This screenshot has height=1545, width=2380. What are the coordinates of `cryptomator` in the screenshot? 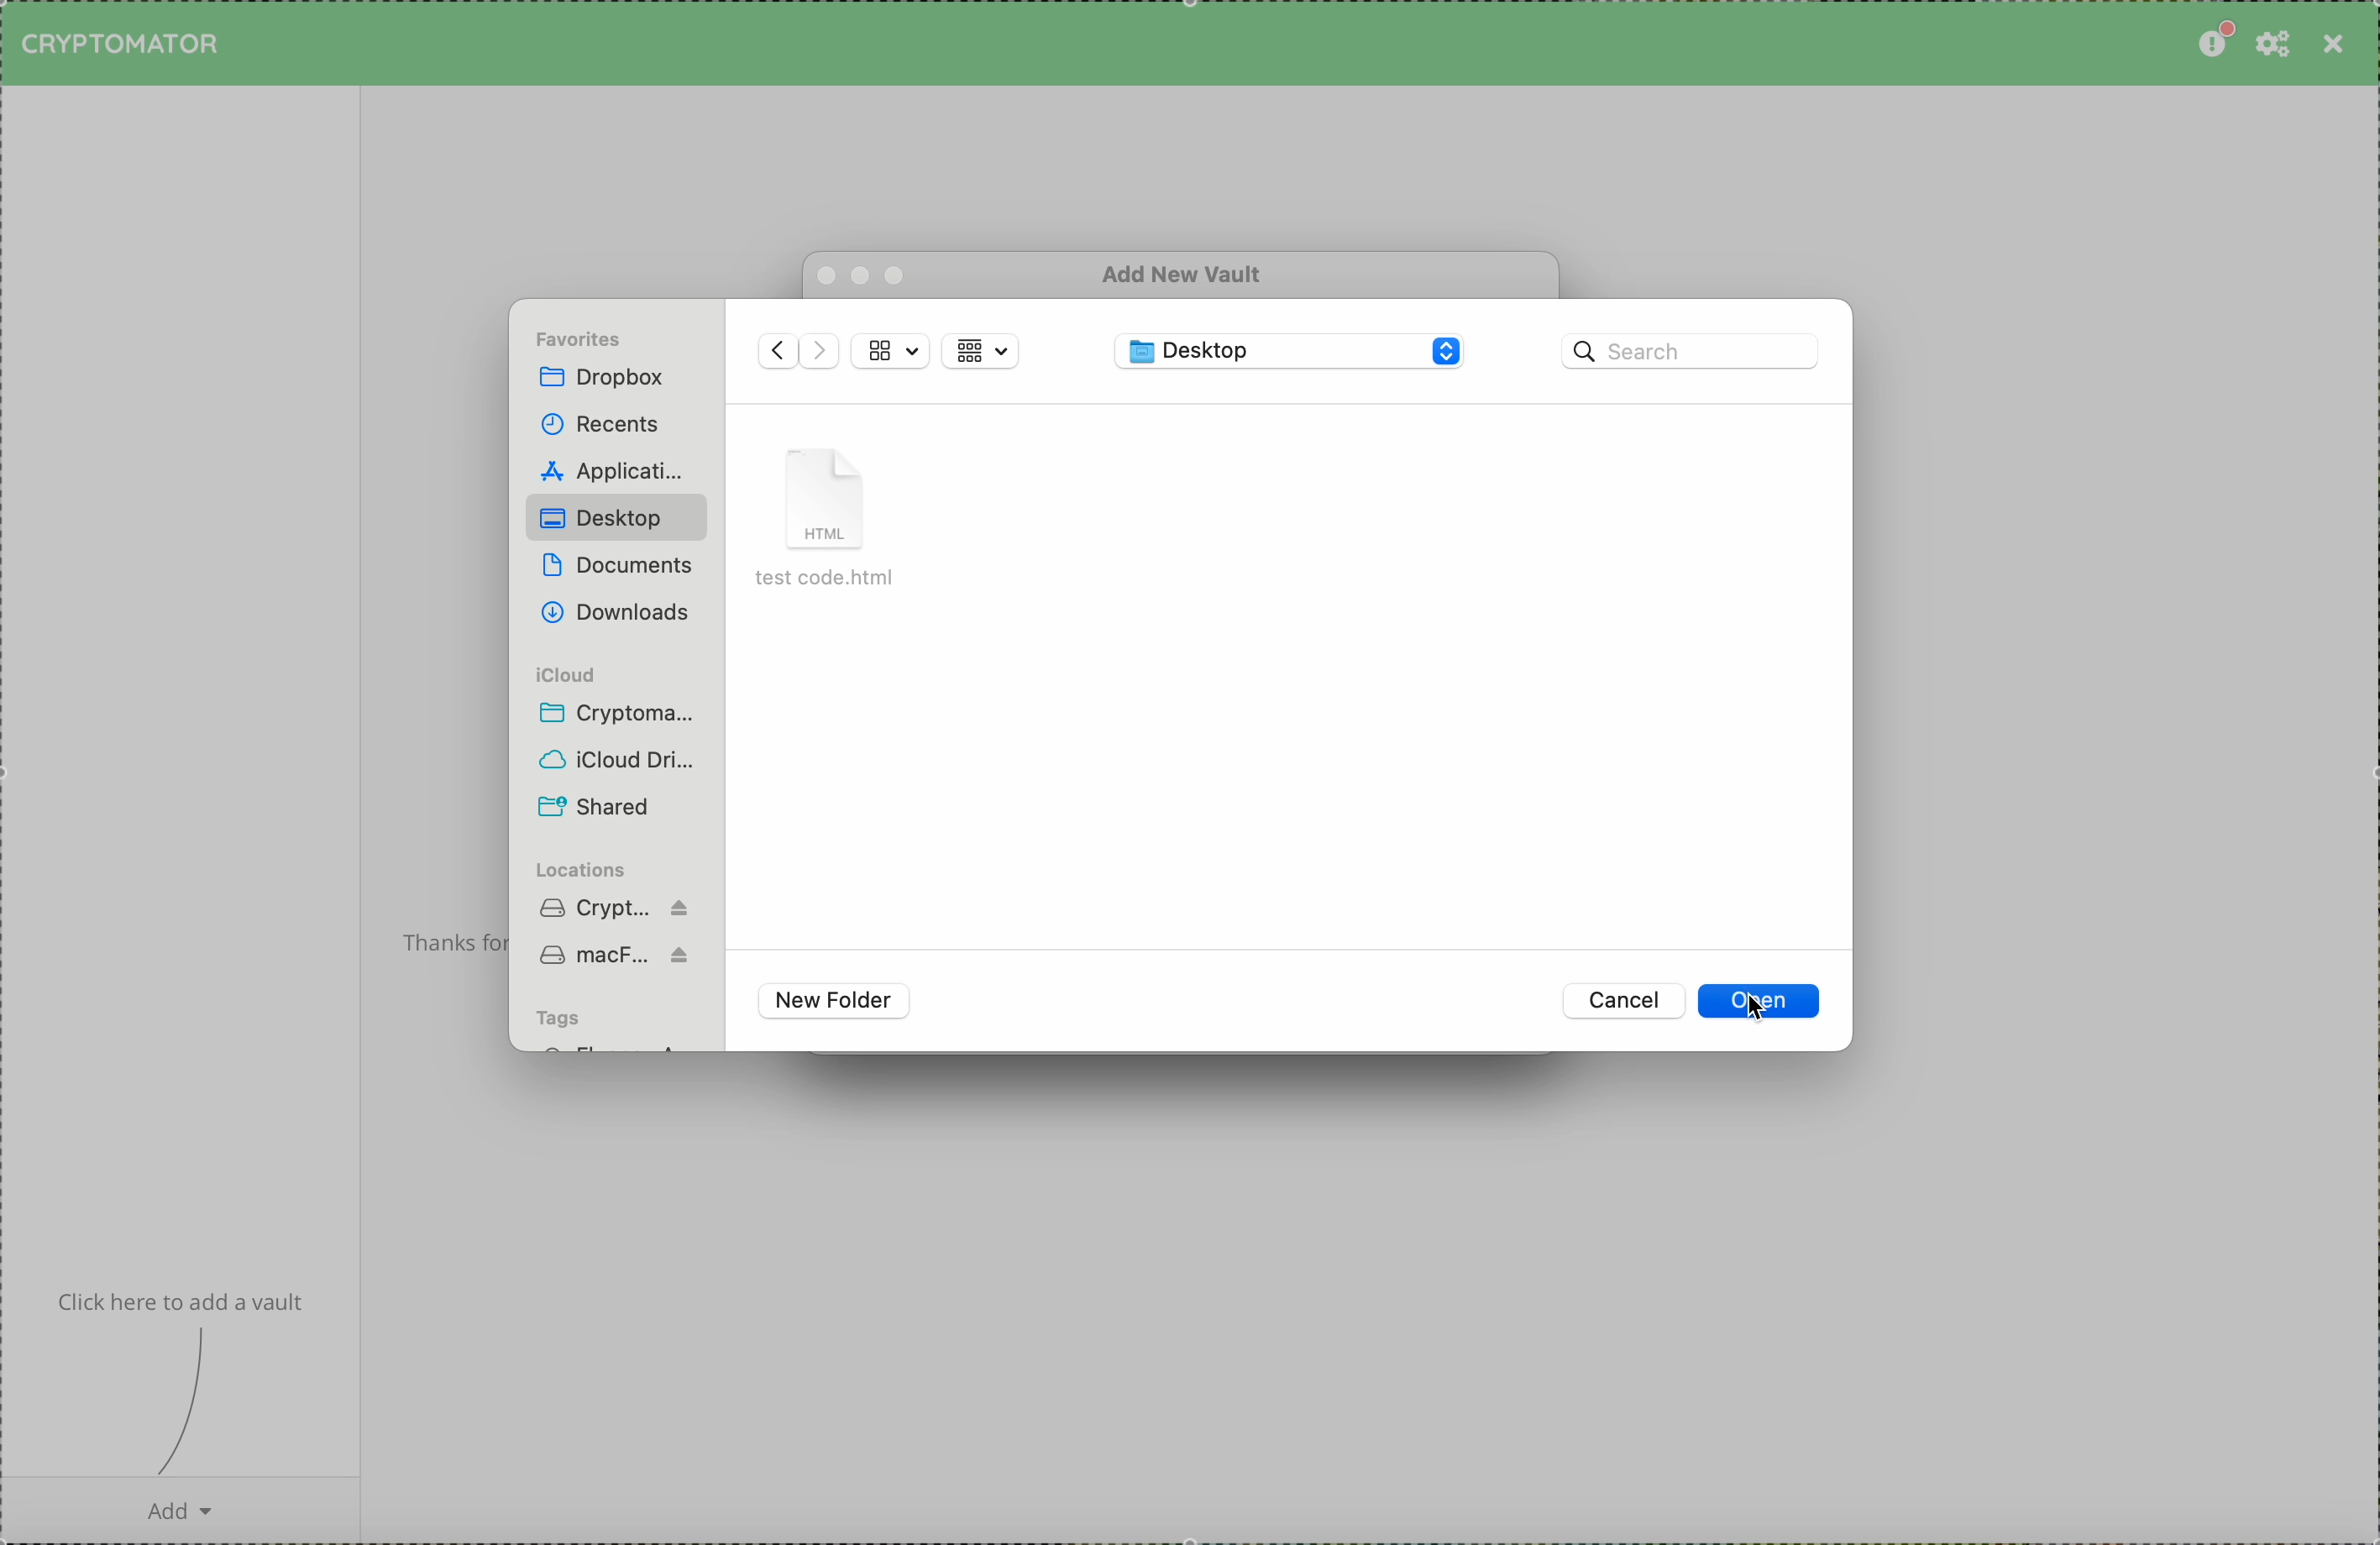 It's located at (616, 916).